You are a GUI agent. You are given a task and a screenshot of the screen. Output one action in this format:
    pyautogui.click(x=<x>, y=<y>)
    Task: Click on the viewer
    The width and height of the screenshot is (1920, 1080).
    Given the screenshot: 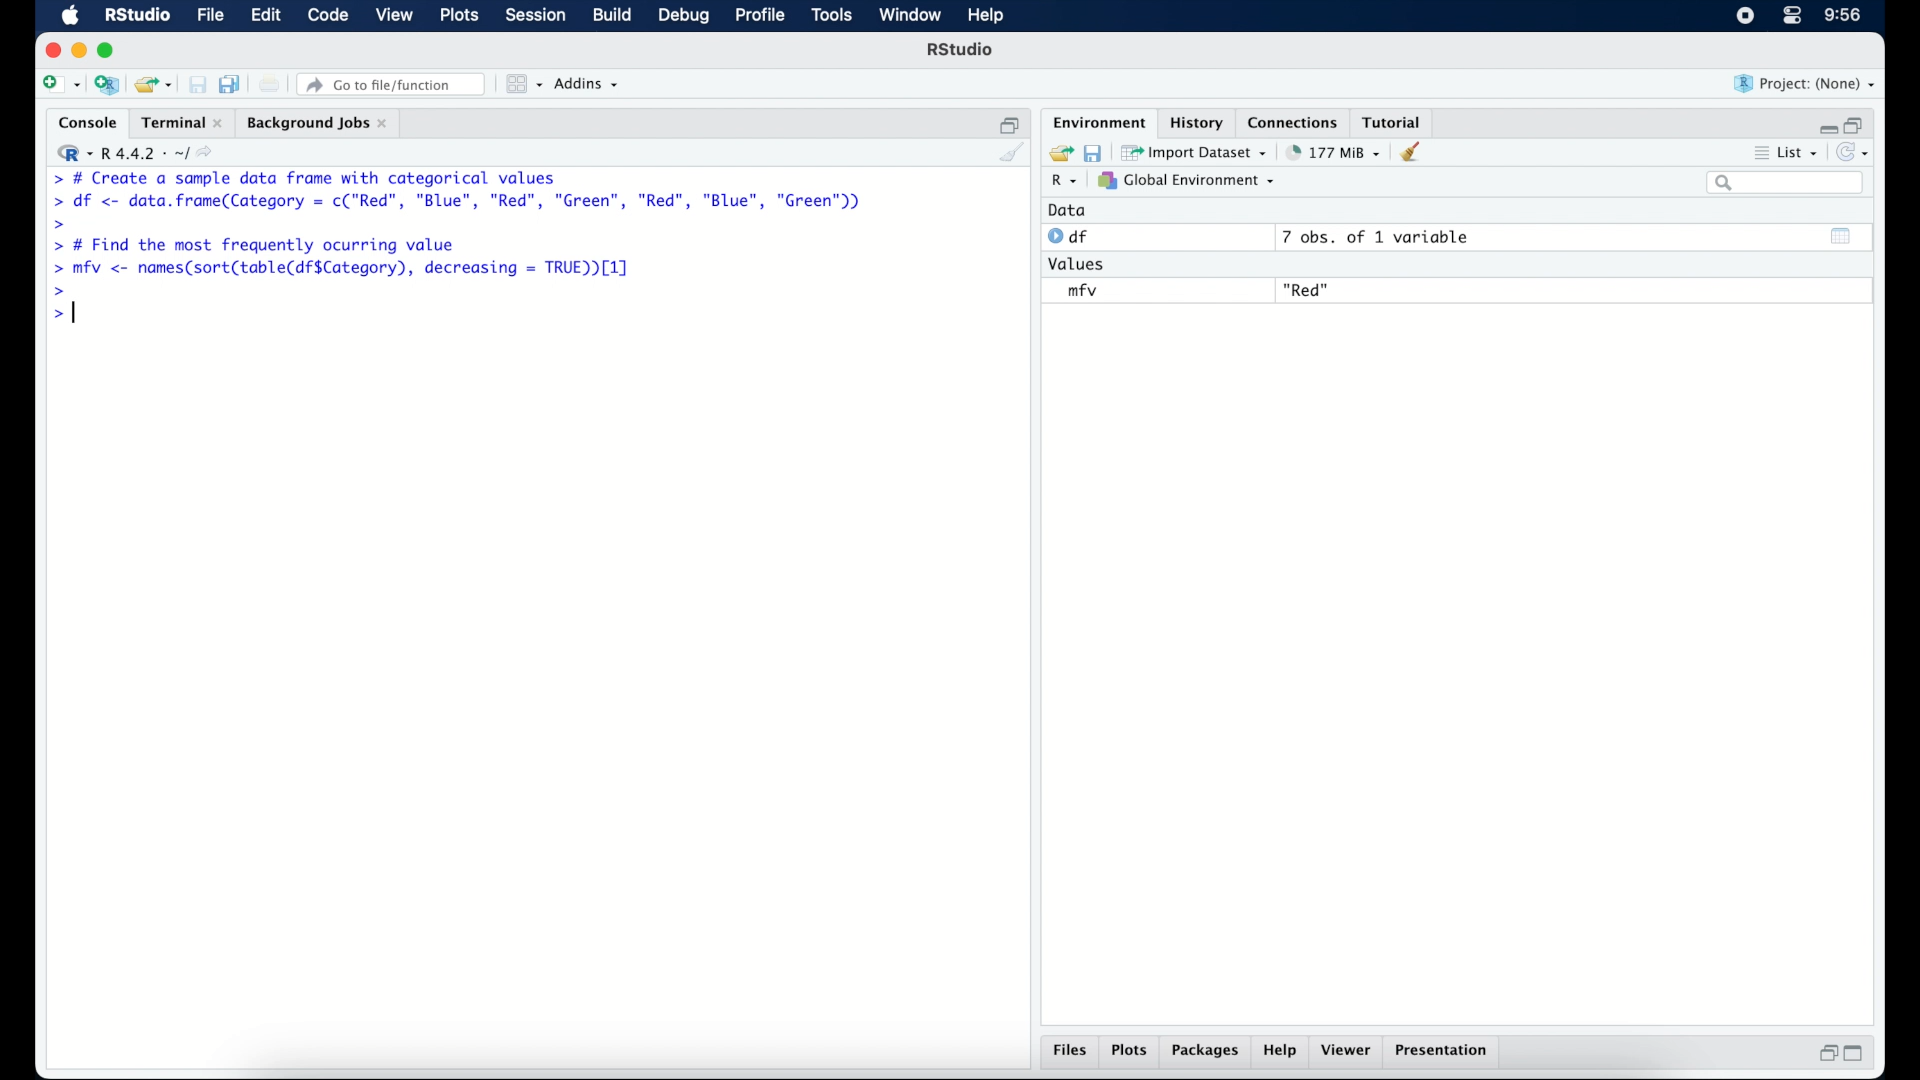 What is the action you would take?
    pyautogui.click(x=1348, y=1052)
    